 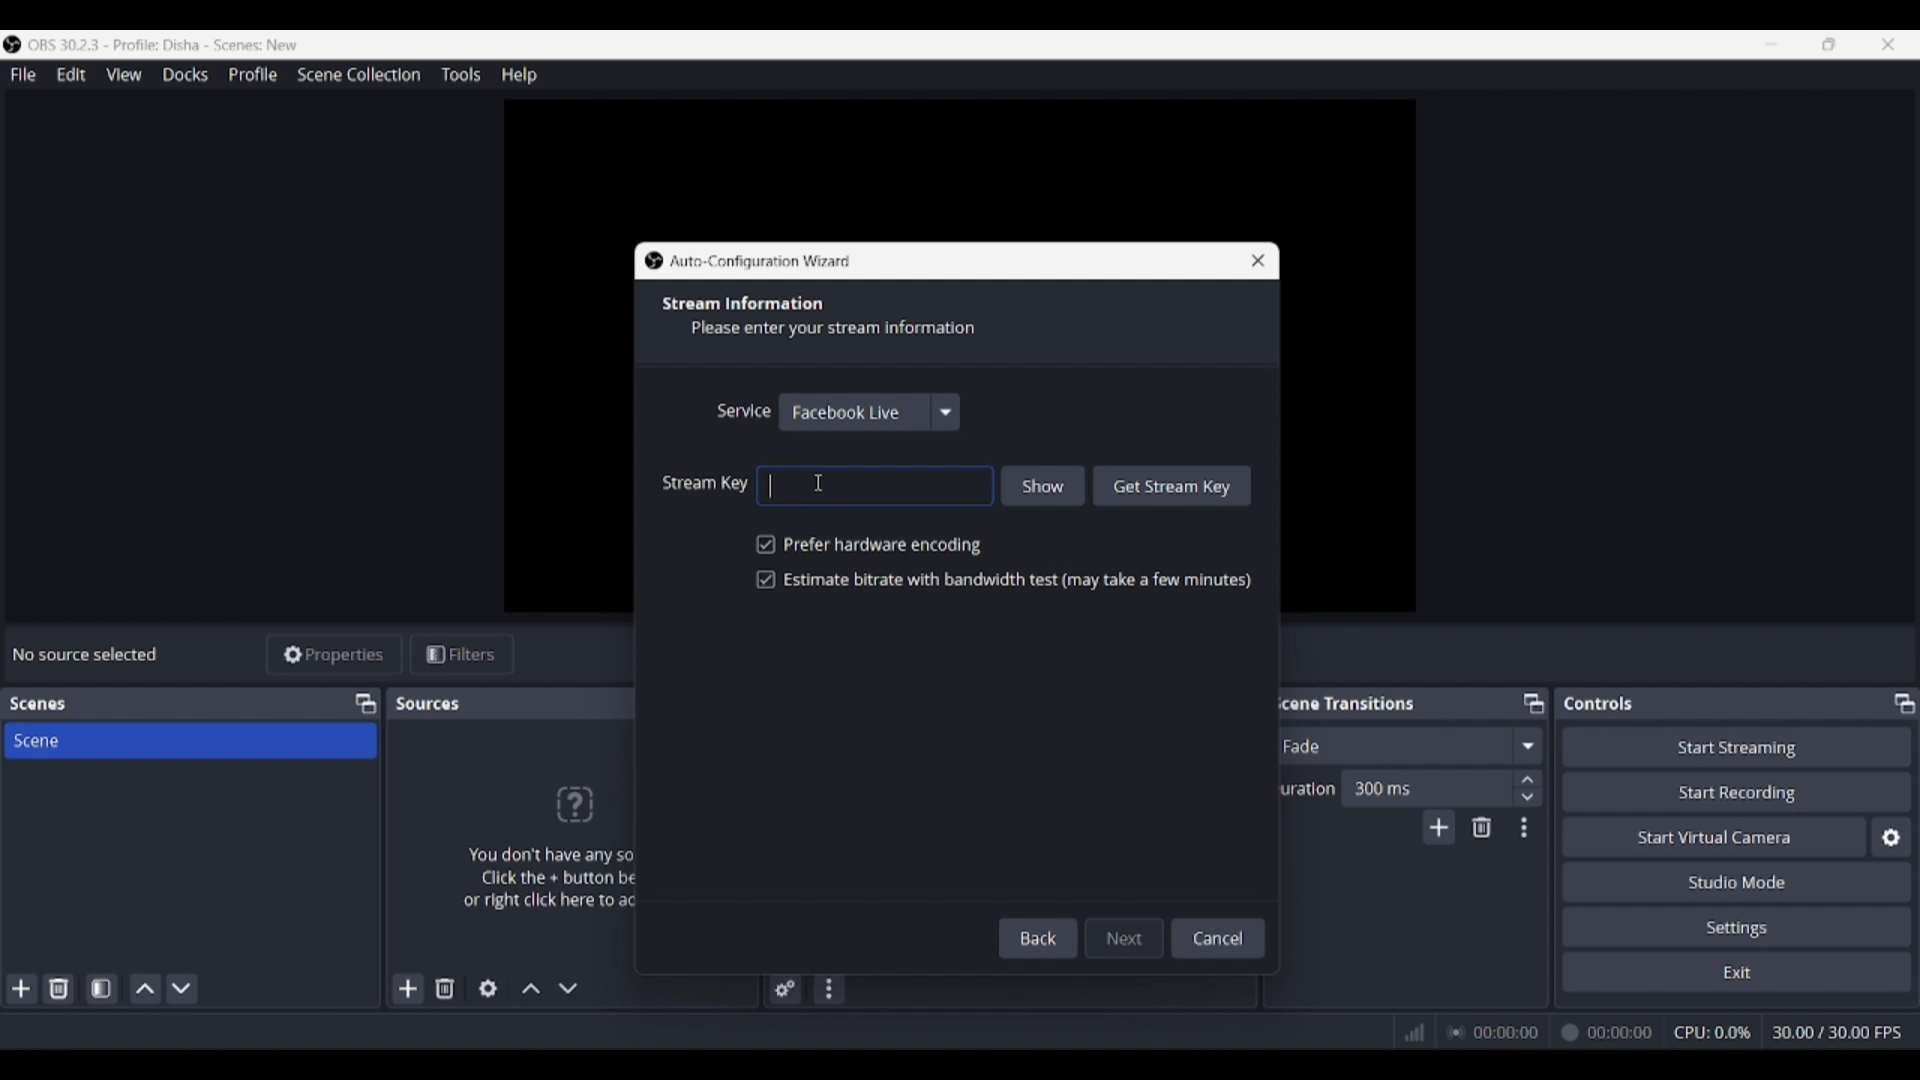 I want to click on Exit, so click(x=1737, y=971).